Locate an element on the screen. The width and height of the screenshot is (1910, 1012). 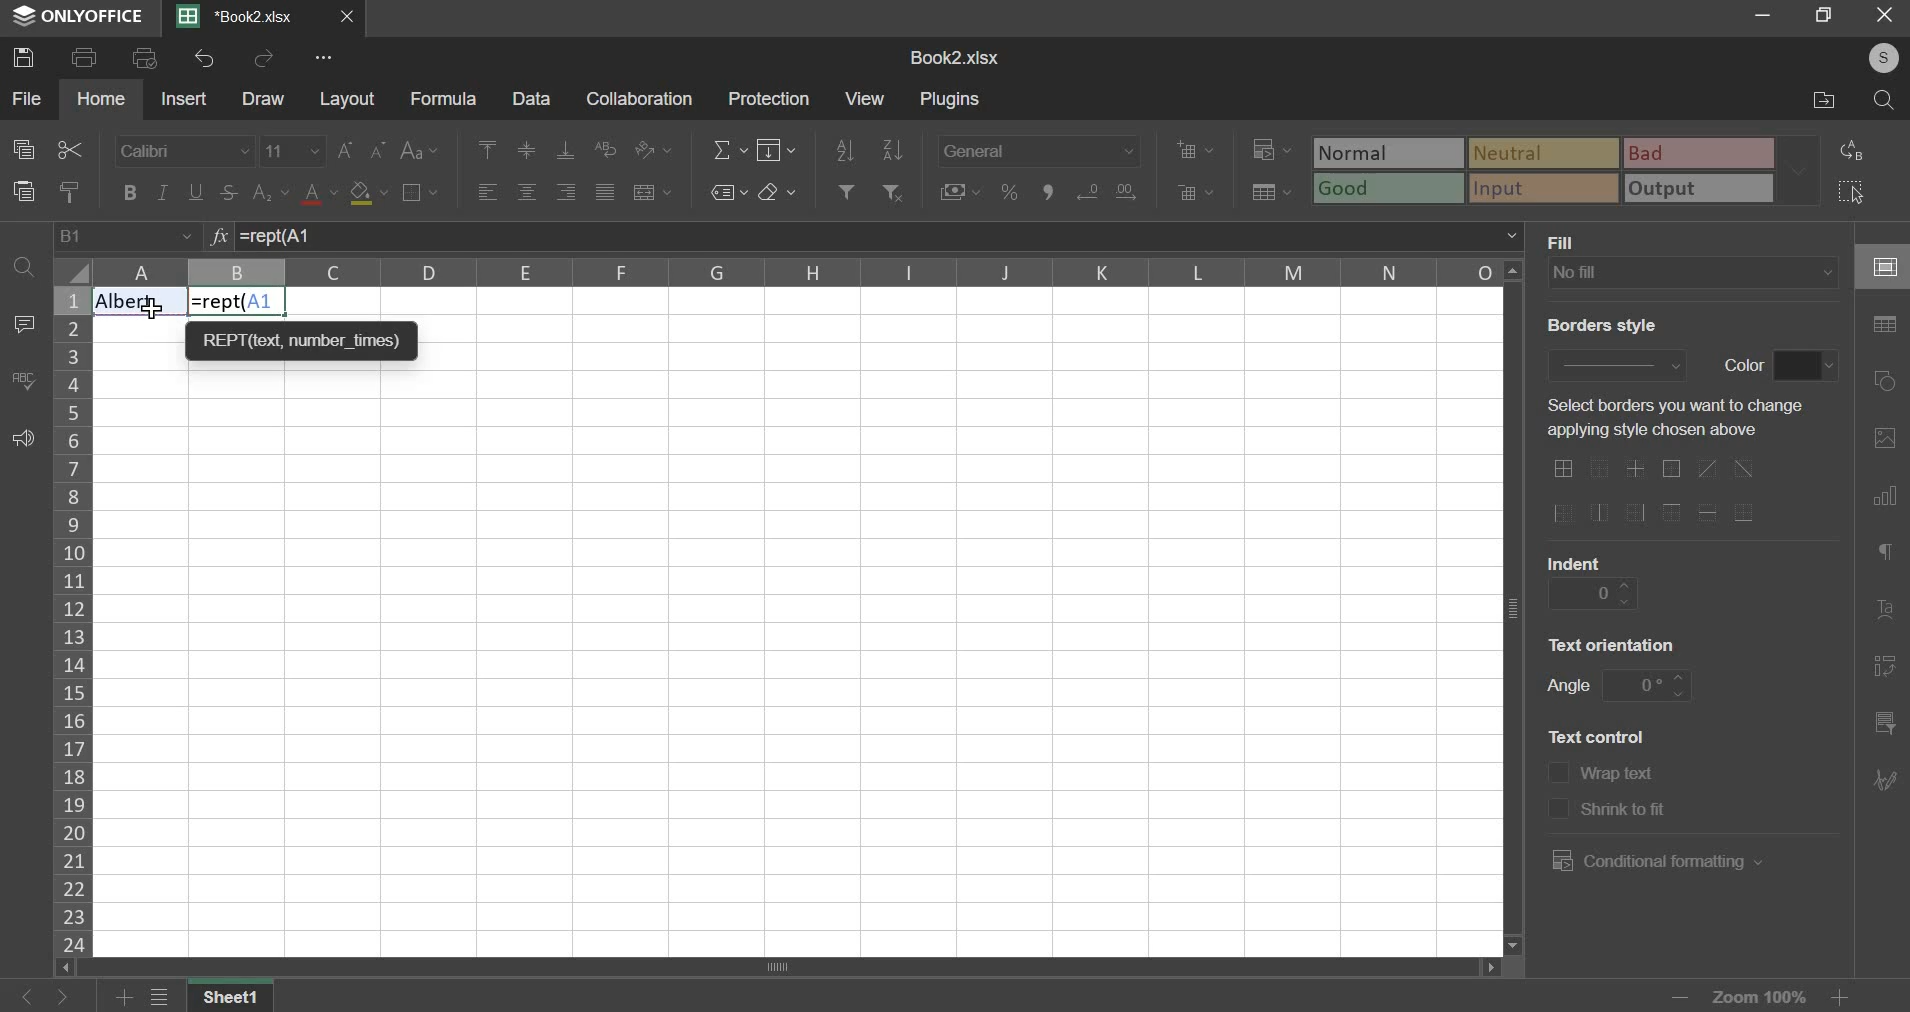
angle is located at coordinates (1648, 687).